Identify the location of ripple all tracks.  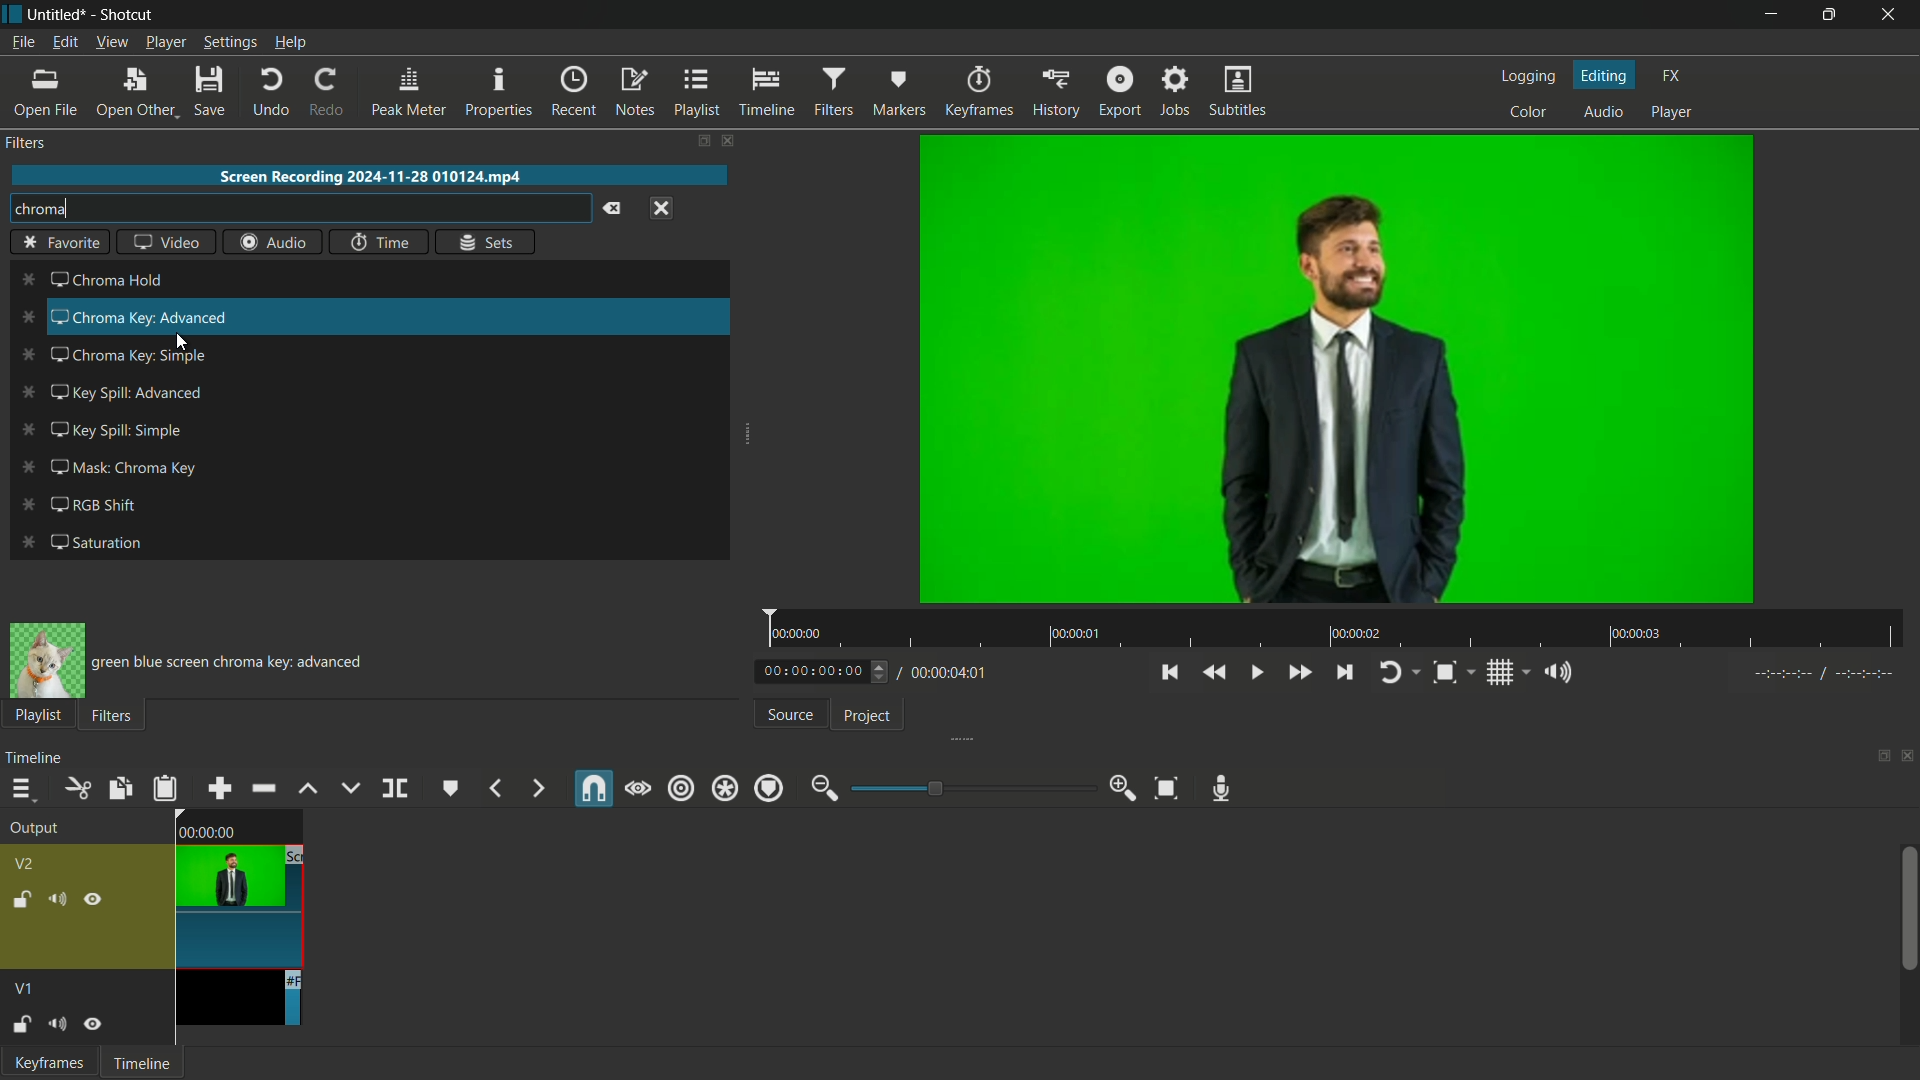
(723, 788).